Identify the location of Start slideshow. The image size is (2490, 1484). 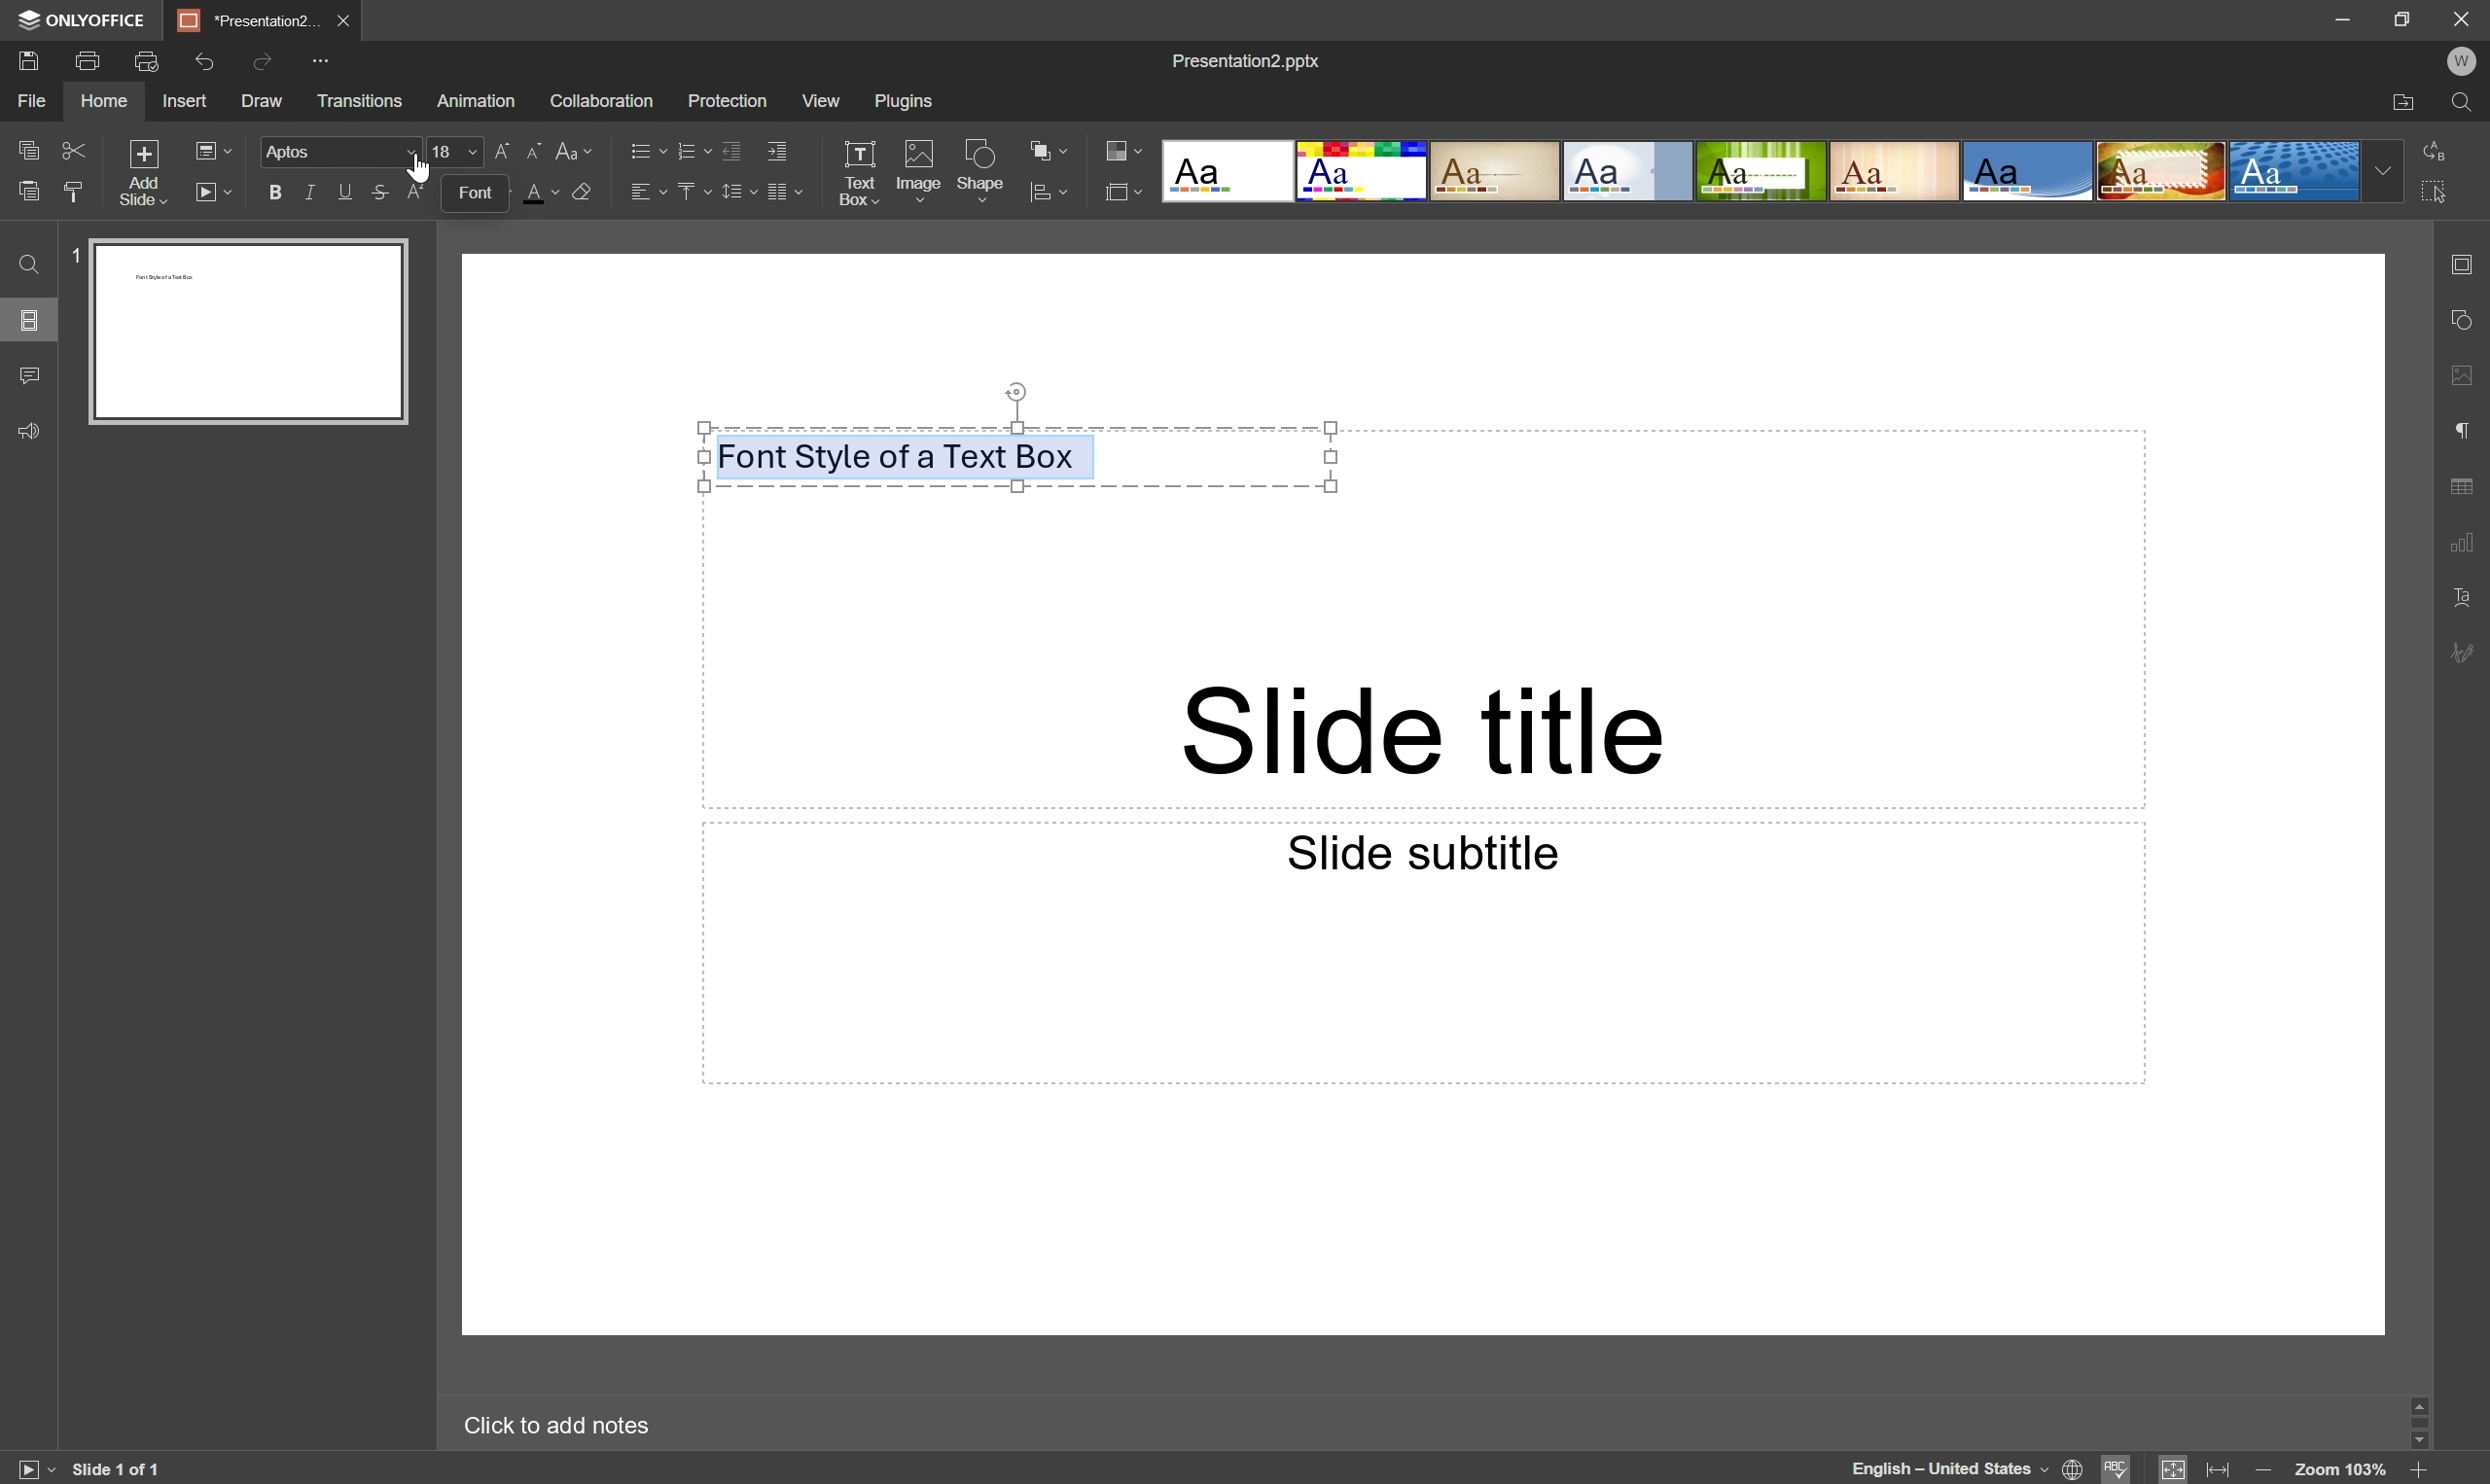
(217, 192).